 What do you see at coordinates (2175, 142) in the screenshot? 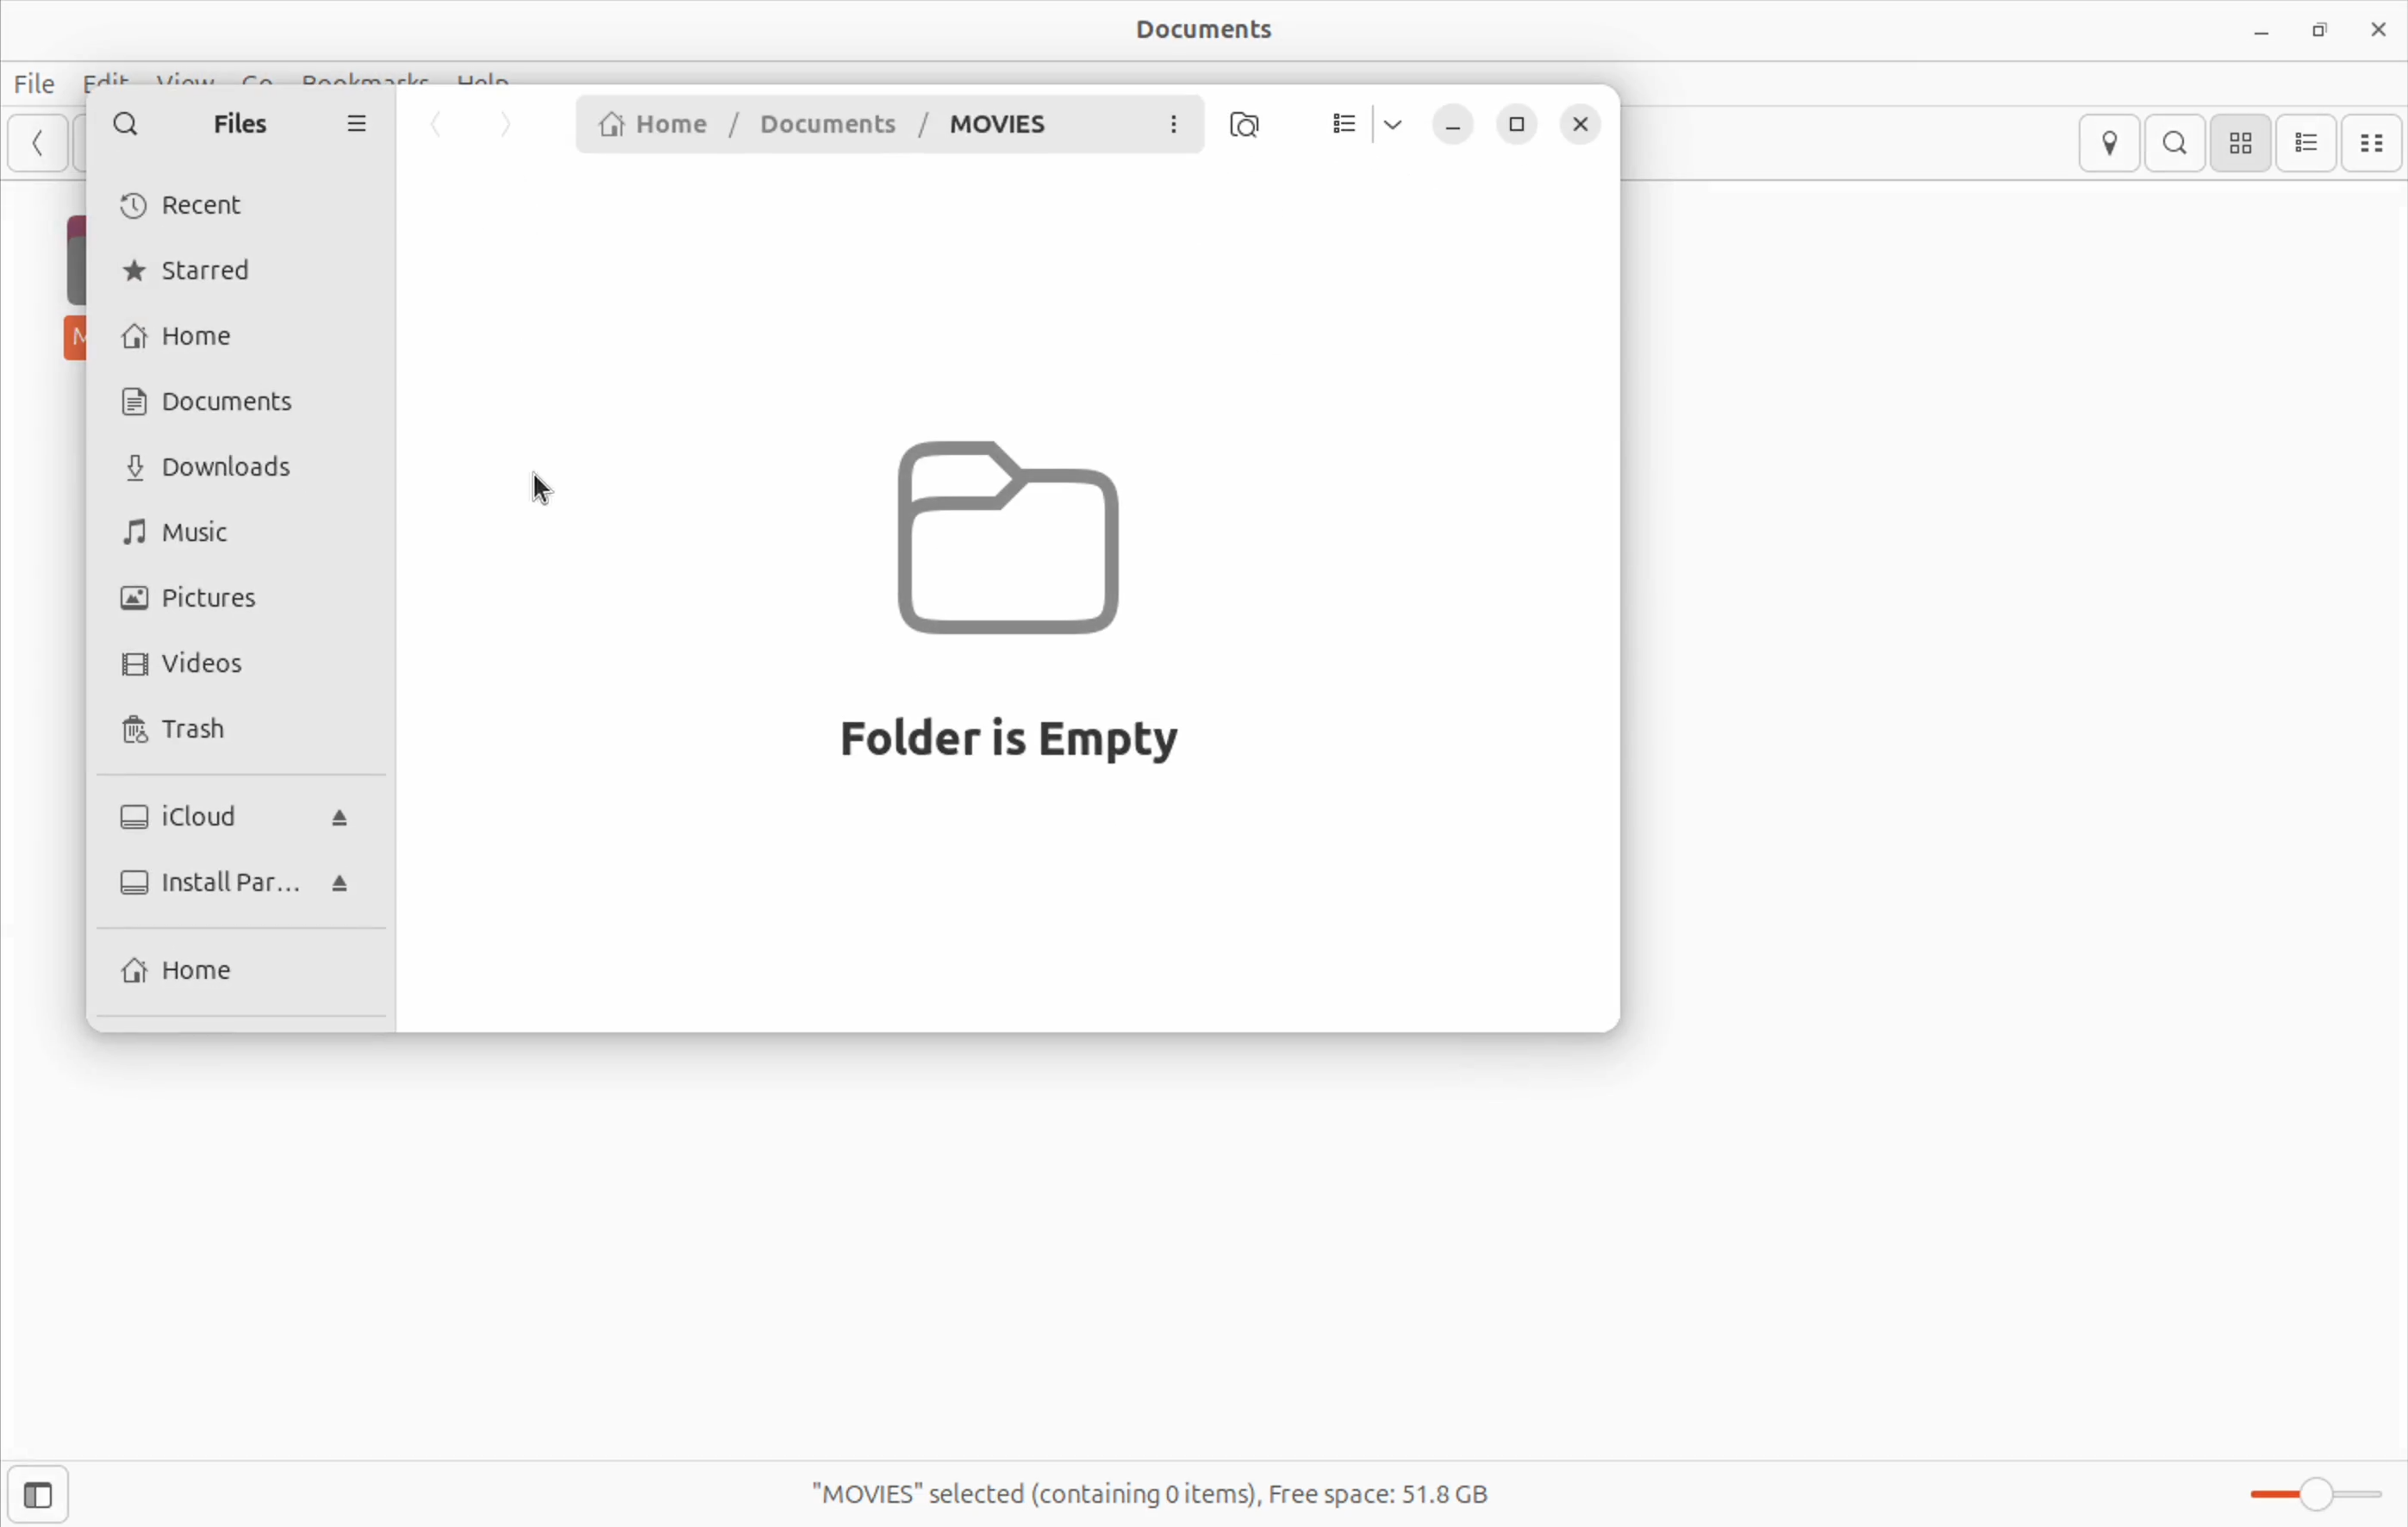
I see `search` at bounding box center [2175, 142].